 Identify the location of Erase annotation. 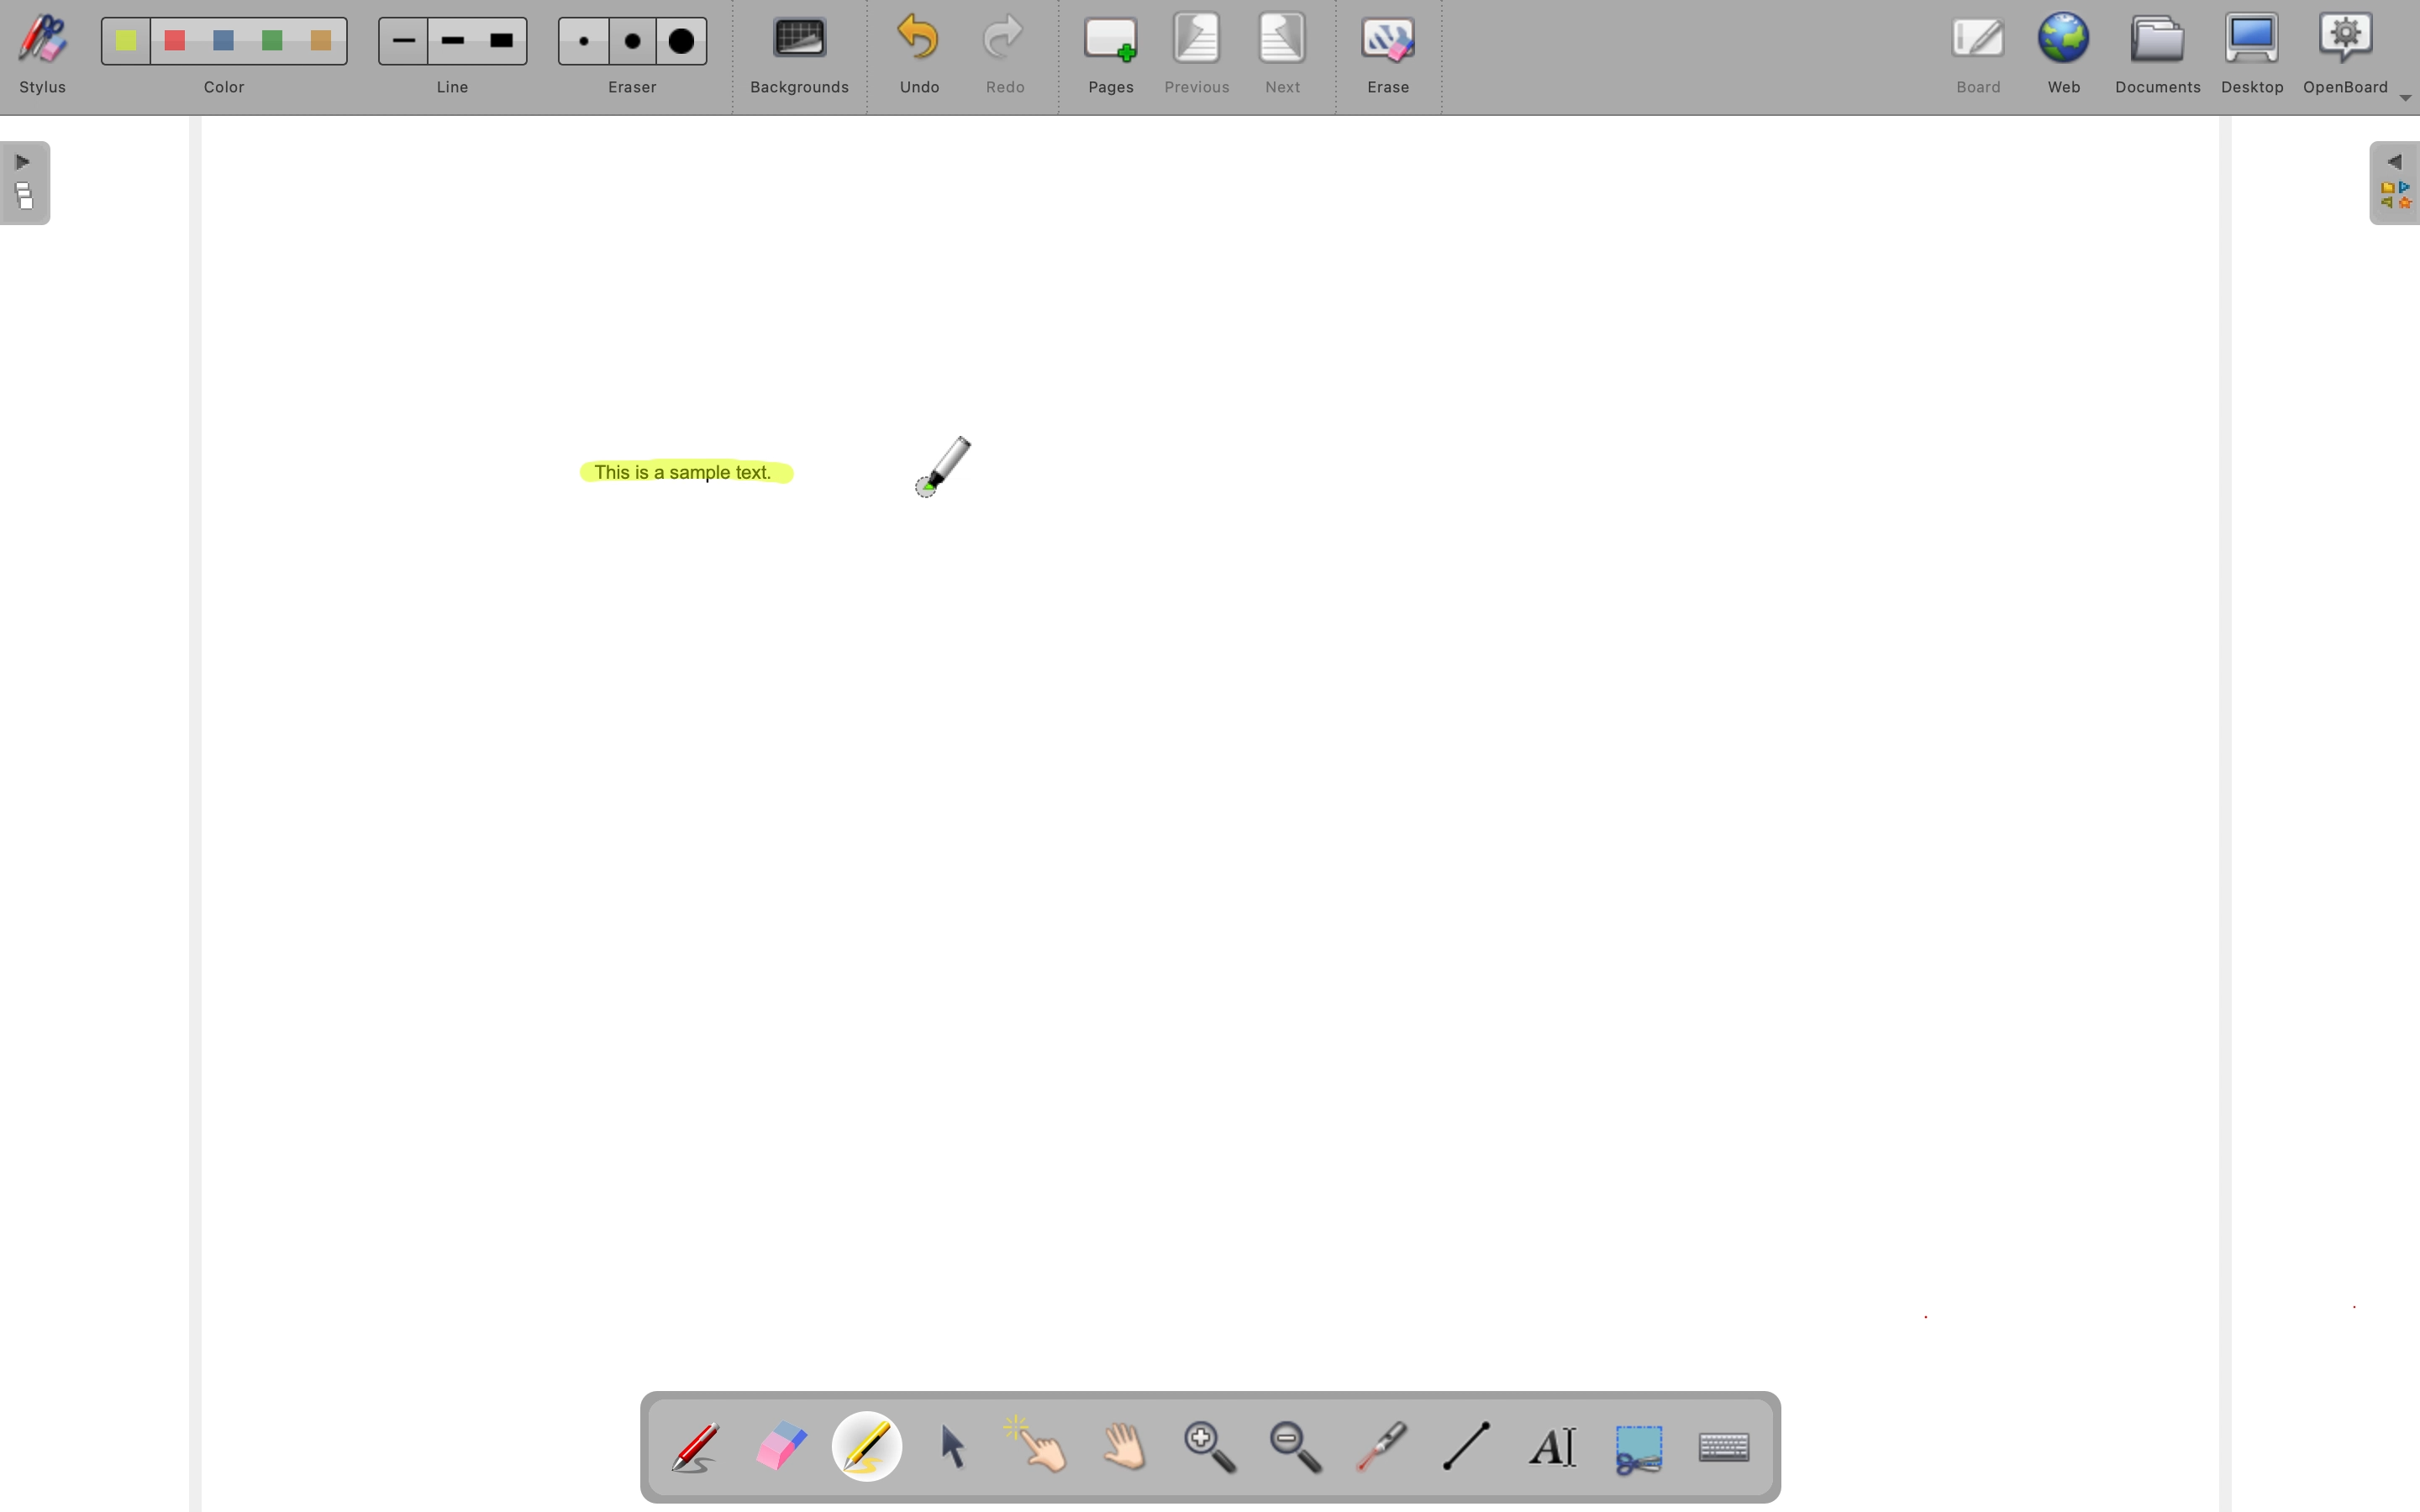
(785, 1441).